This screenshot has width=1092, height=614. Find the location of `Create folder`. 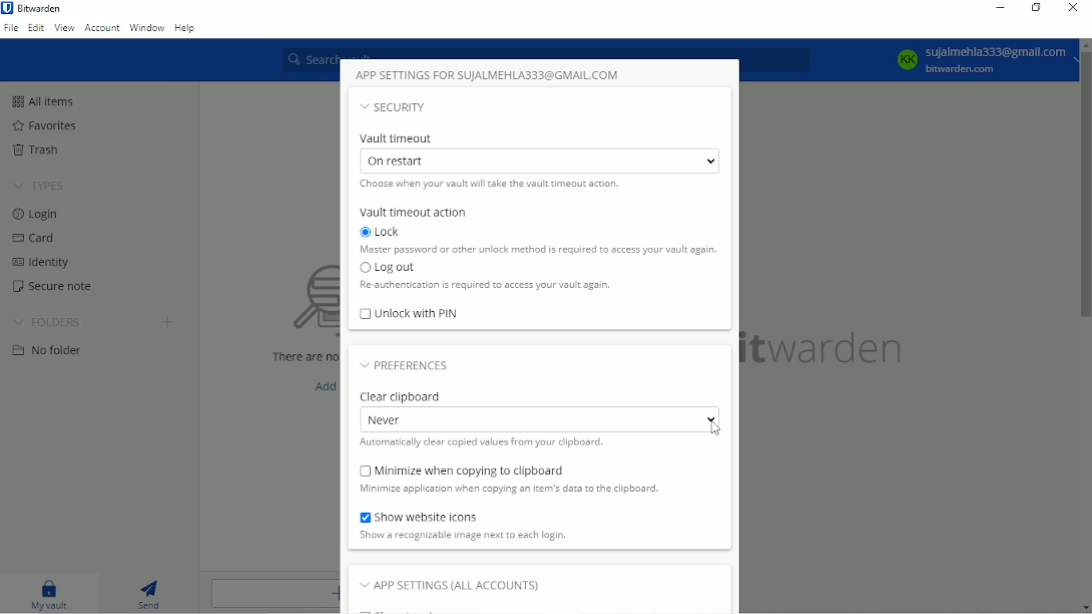

Create folder is located at coordinates (166, 323).